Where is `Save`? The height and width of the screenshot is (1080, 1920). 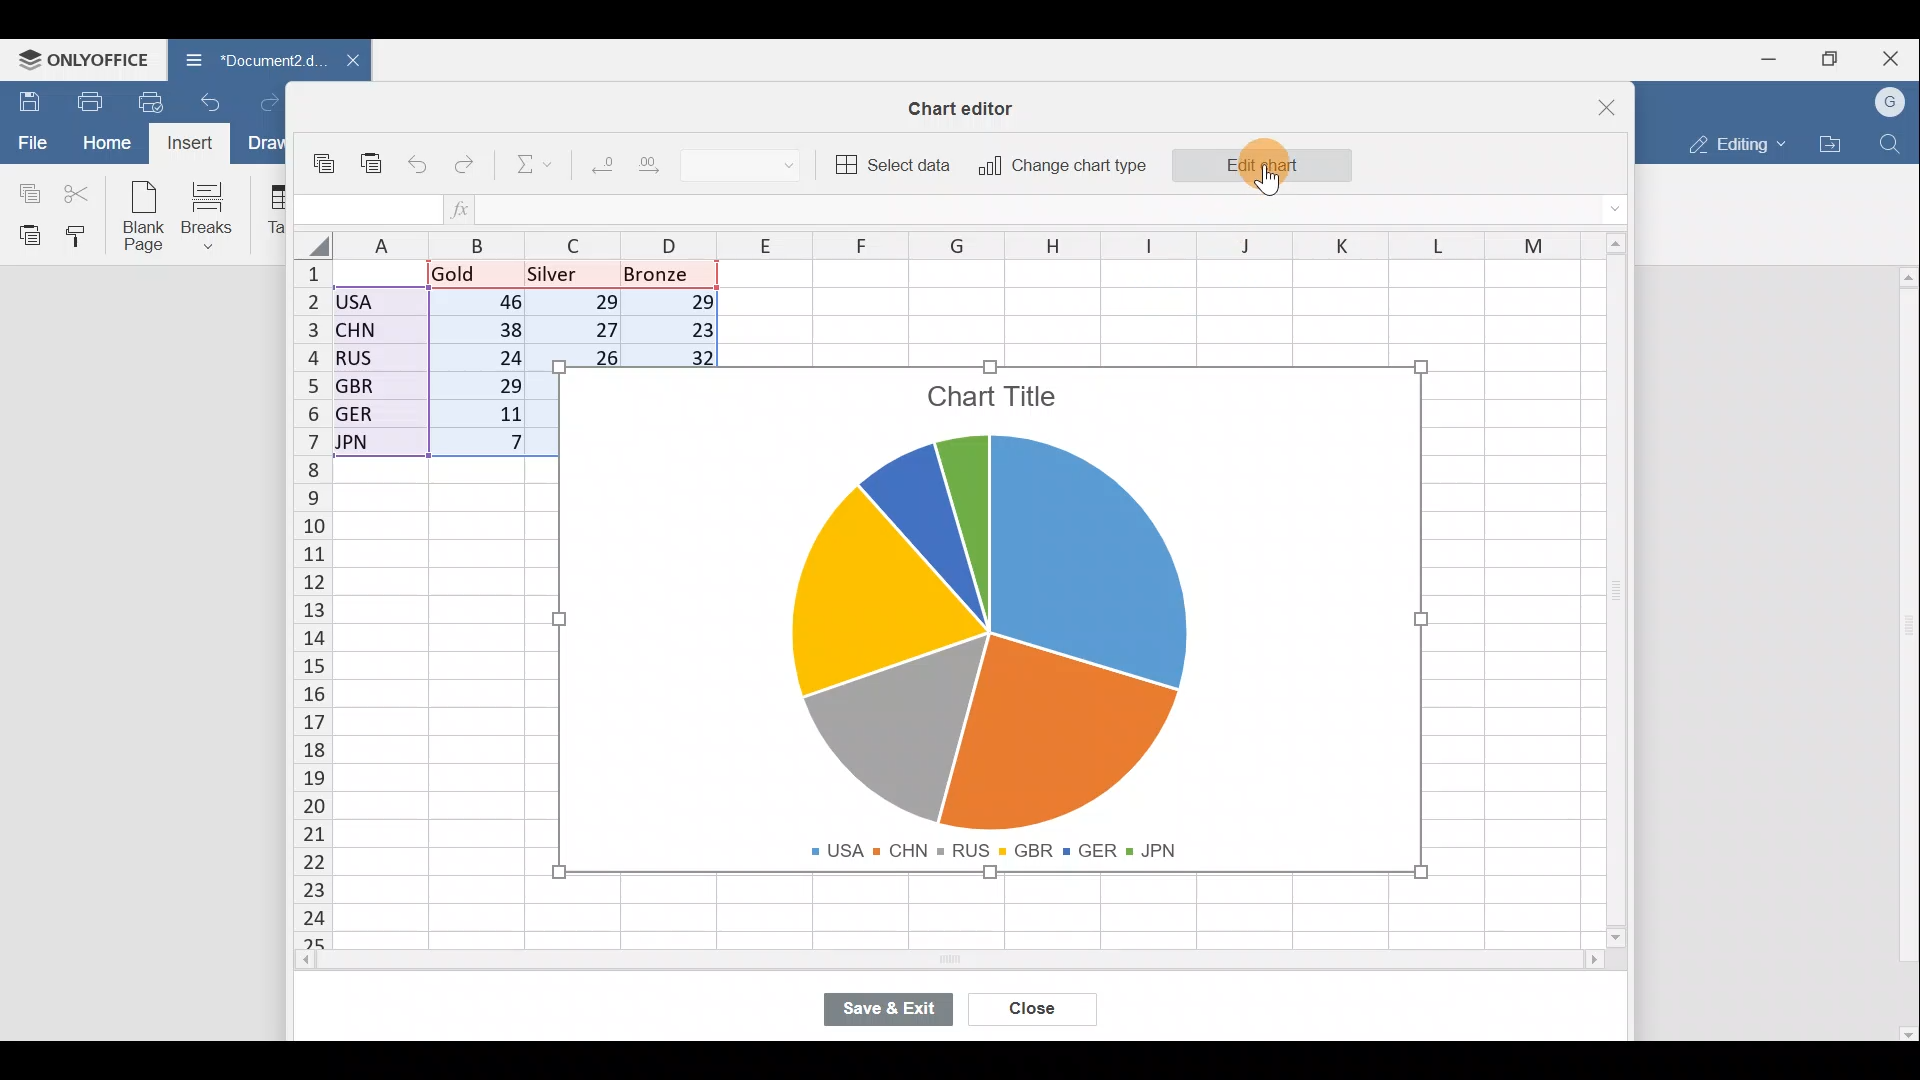
Save is located at coordinates (25, 101).